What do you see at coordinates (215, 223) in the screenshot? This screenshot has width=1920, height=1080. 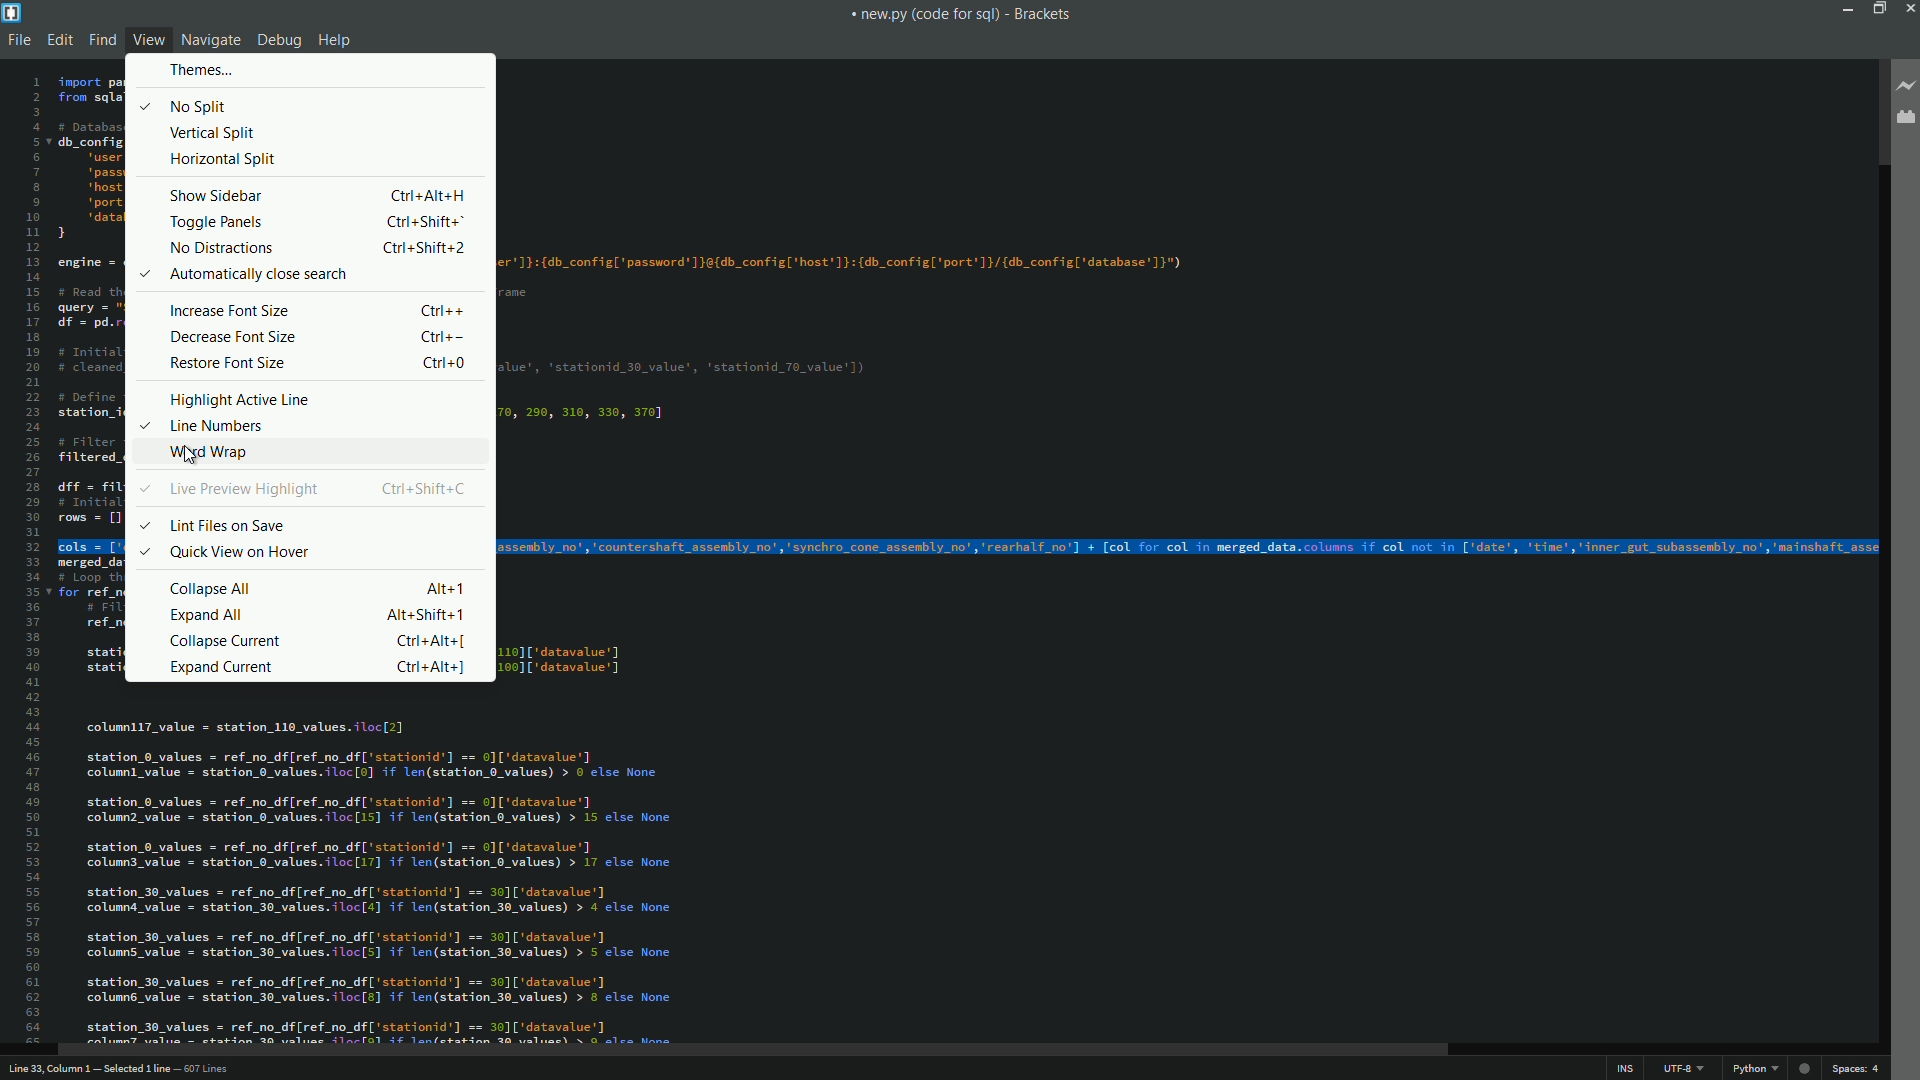 I see `toggle panels` at bounding box center [215, 223].